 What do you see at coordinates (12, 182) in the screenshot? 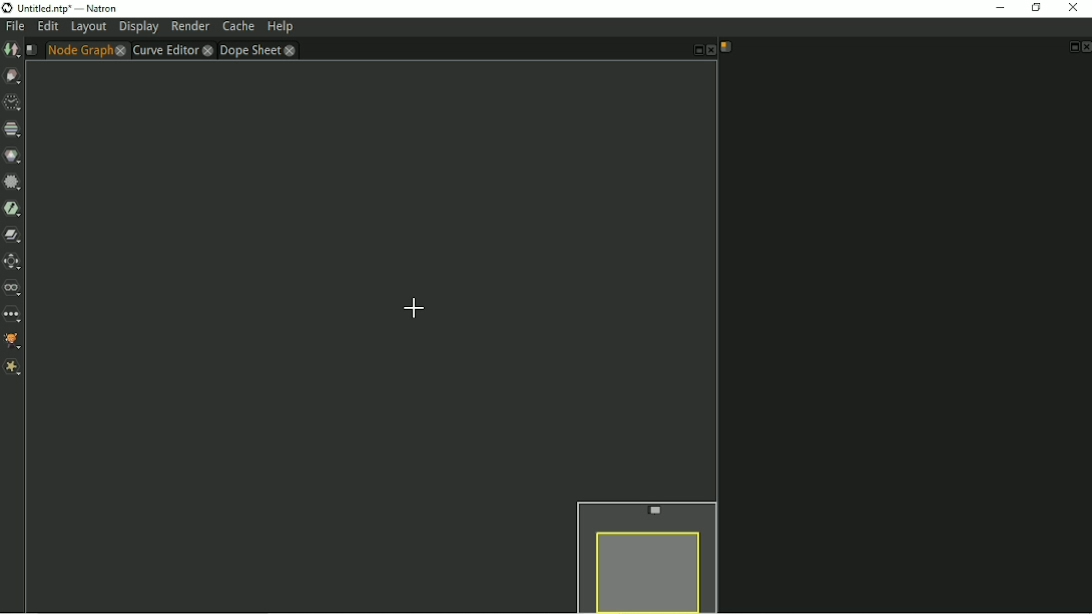
I see `Filter` at bounding box center [12, 182].